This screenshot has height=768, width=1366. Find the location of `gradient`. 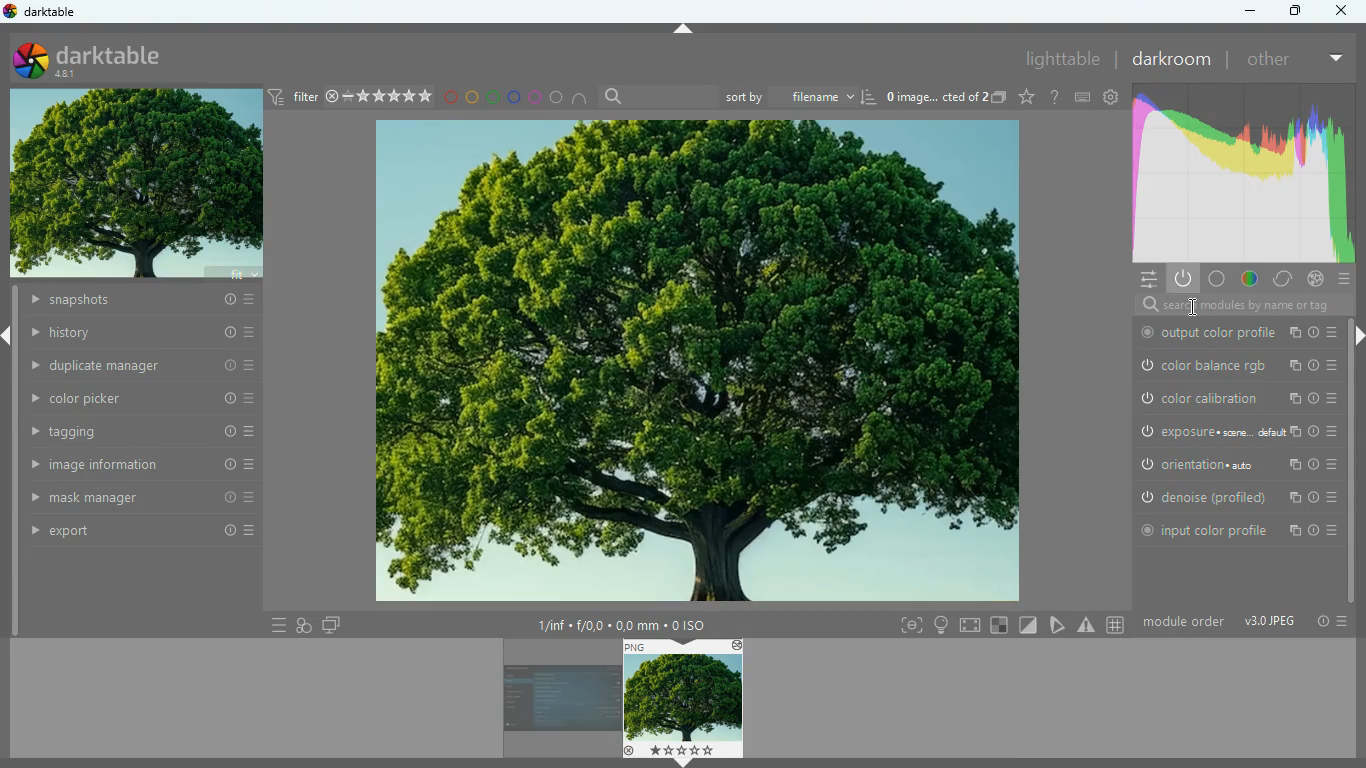

gradient is located at coordinates (1247, 174).